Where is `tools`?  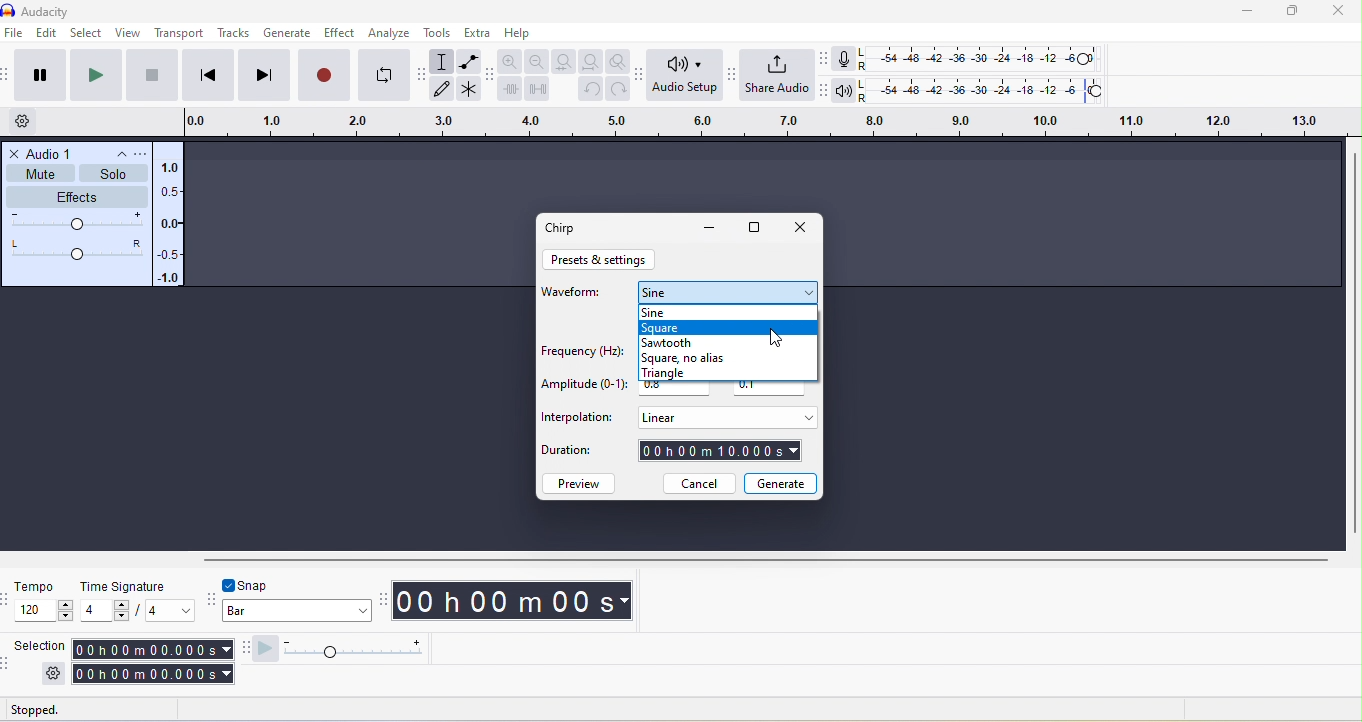
tools is located at coordinates (439, 32).